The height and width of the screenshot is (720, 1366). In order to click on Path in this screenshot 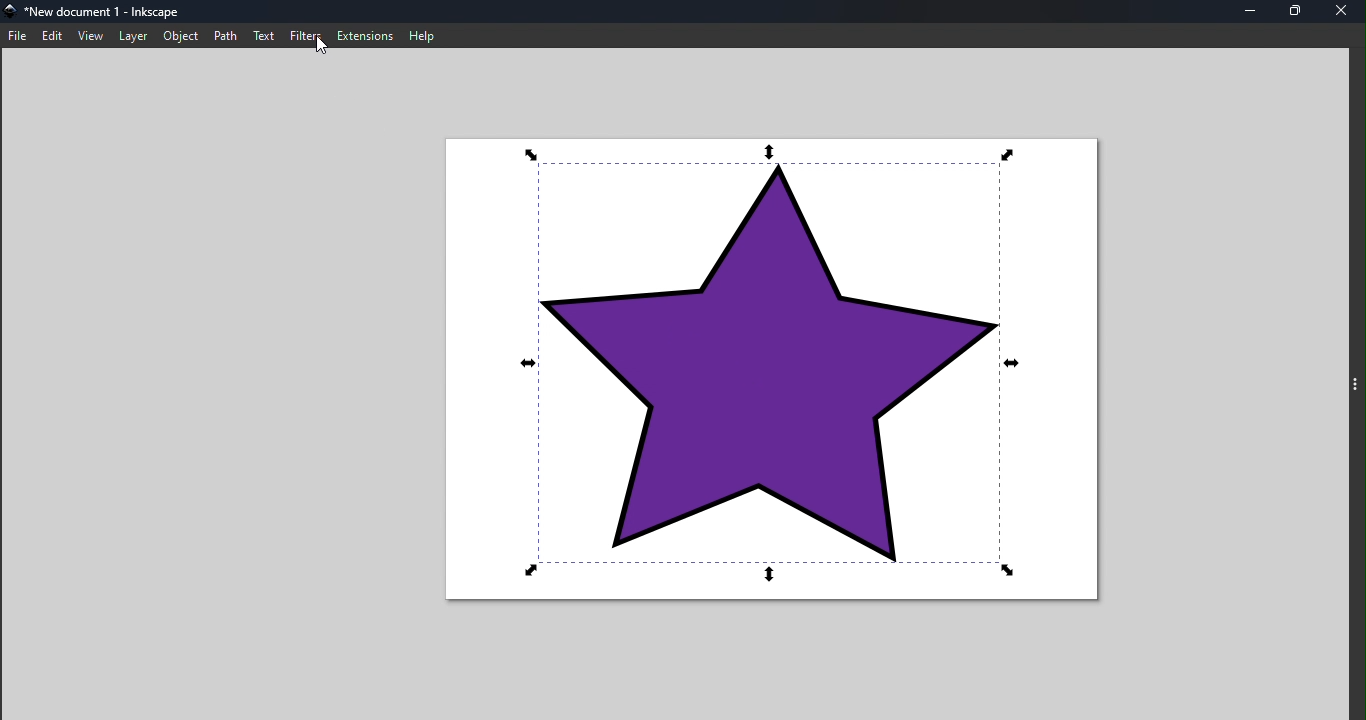, I will do `click(225, 35)`.